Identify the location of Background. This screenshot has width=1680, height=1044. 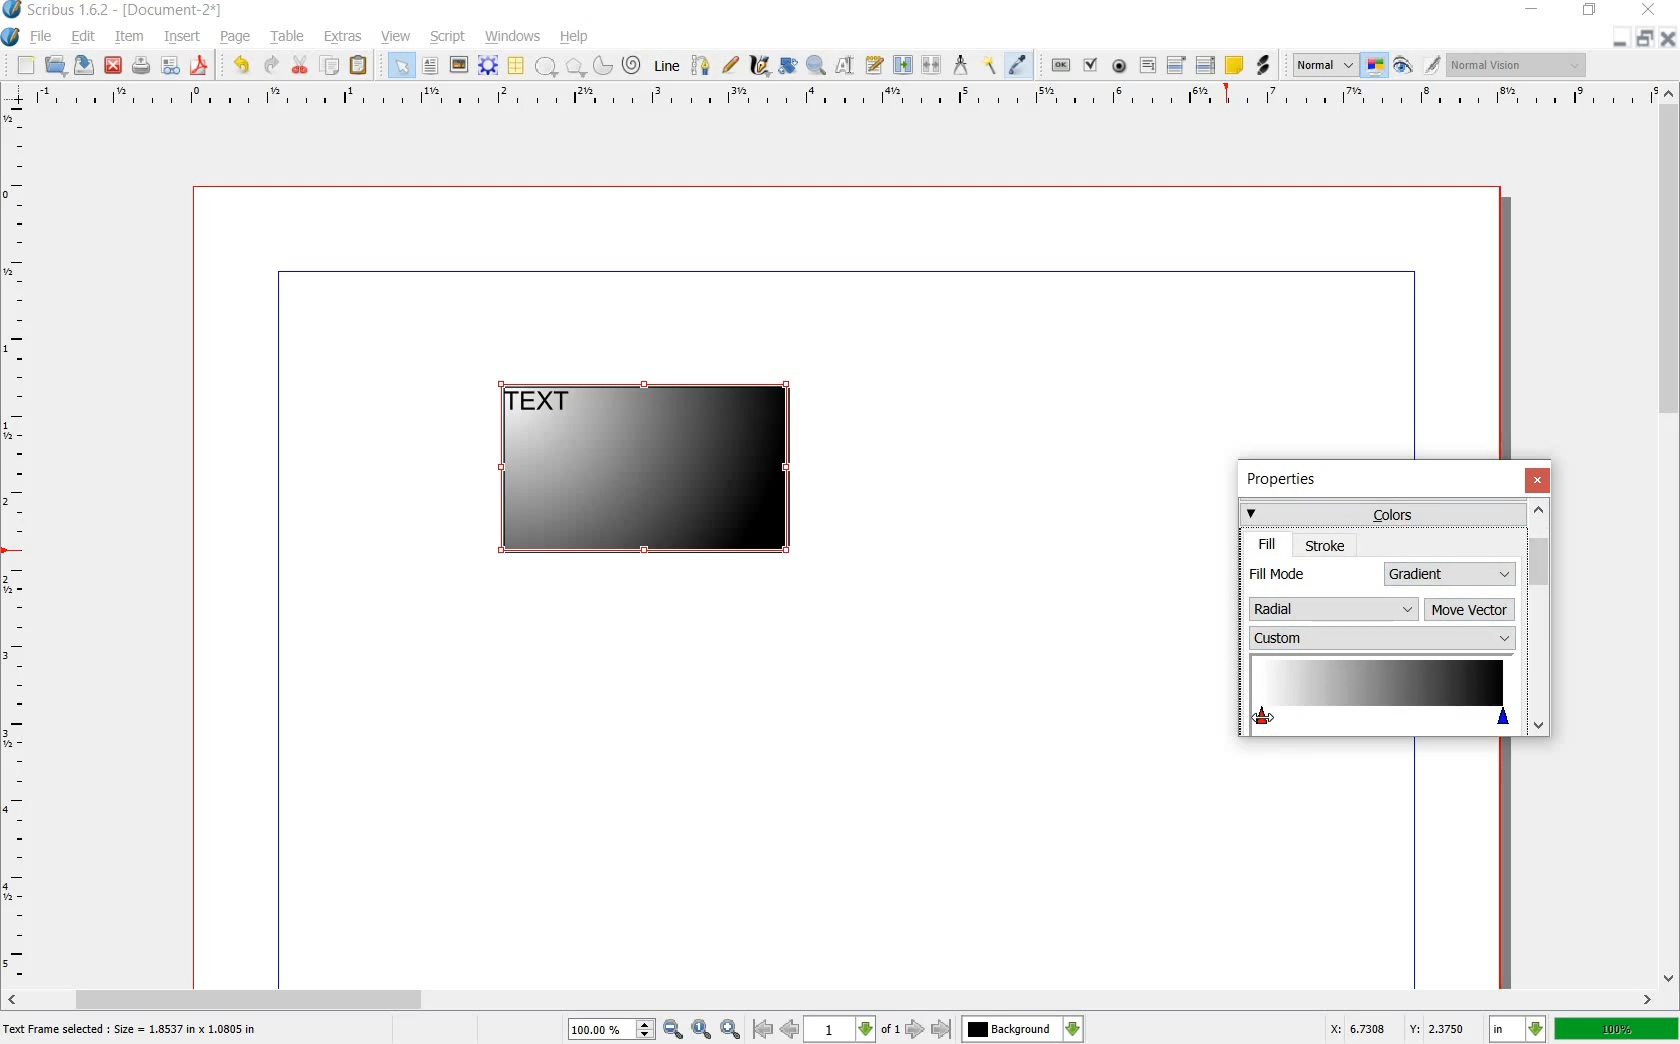
(1023, 1029).